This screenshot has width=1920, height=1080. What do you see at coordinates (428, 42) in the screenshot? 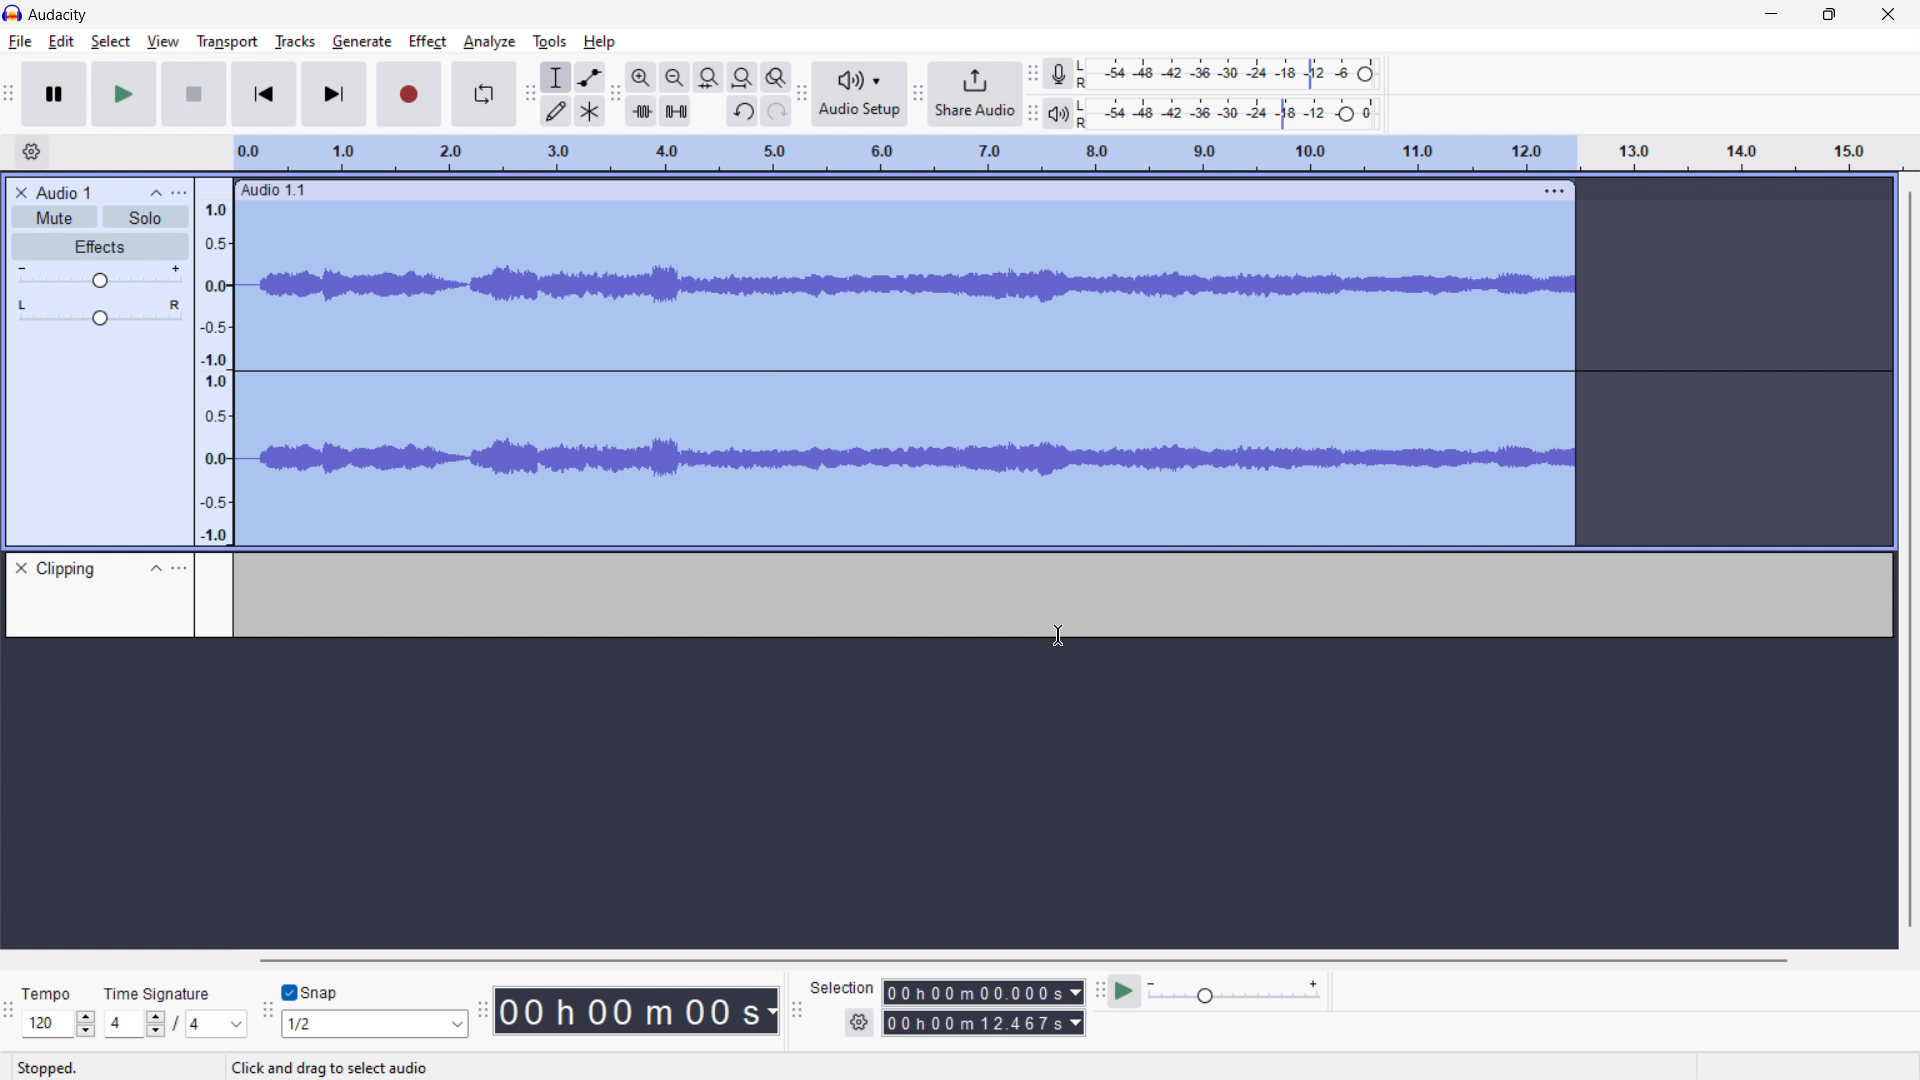
I see `effect` at bounding box center [428, 42].